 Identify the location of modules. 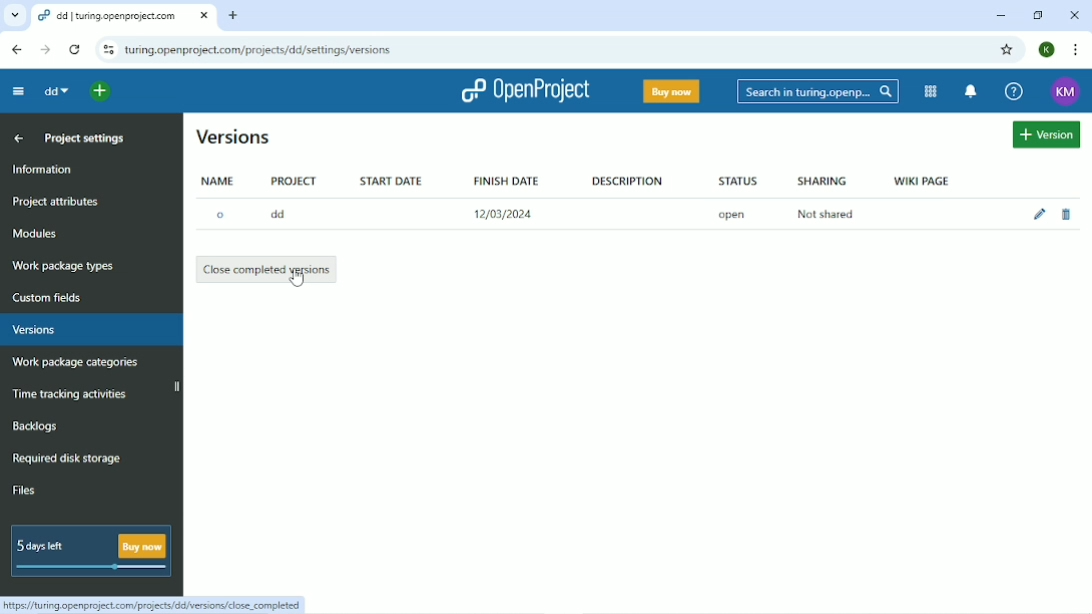
(929, 91).